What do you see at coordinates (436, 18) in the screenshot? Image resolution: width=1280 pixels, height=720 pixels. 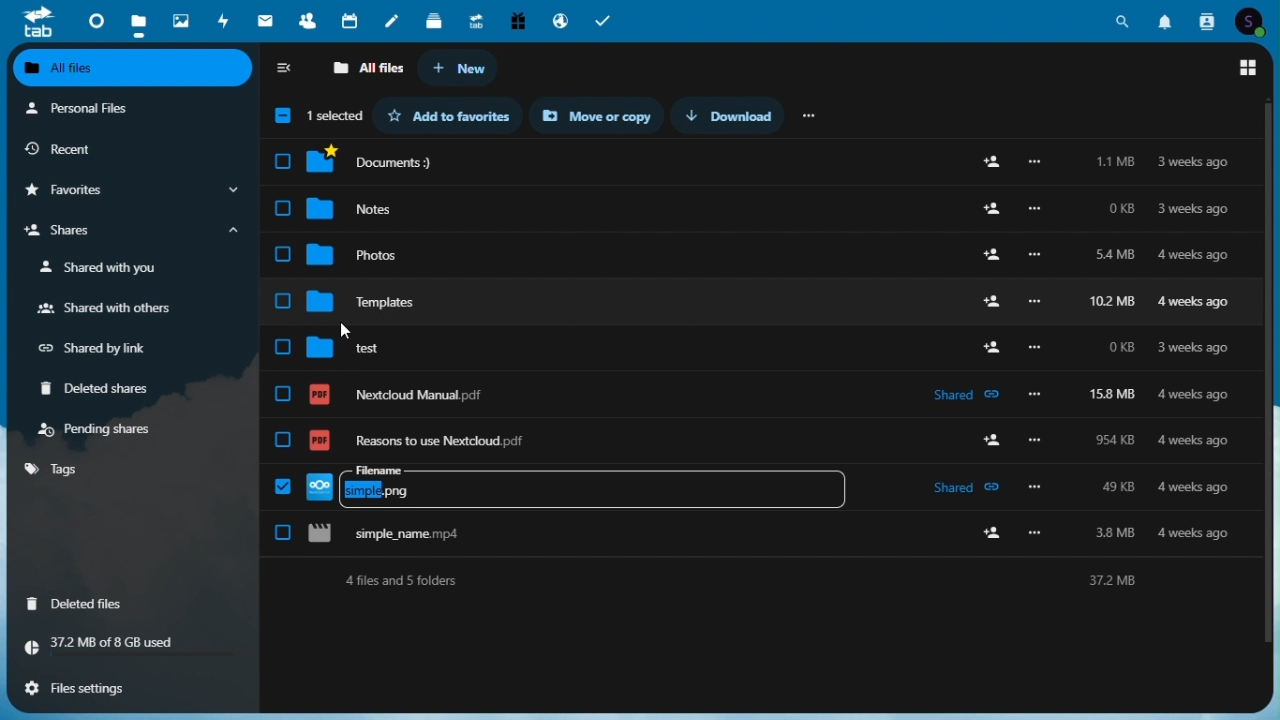 I see `deck` at bounding box center [436, 18].